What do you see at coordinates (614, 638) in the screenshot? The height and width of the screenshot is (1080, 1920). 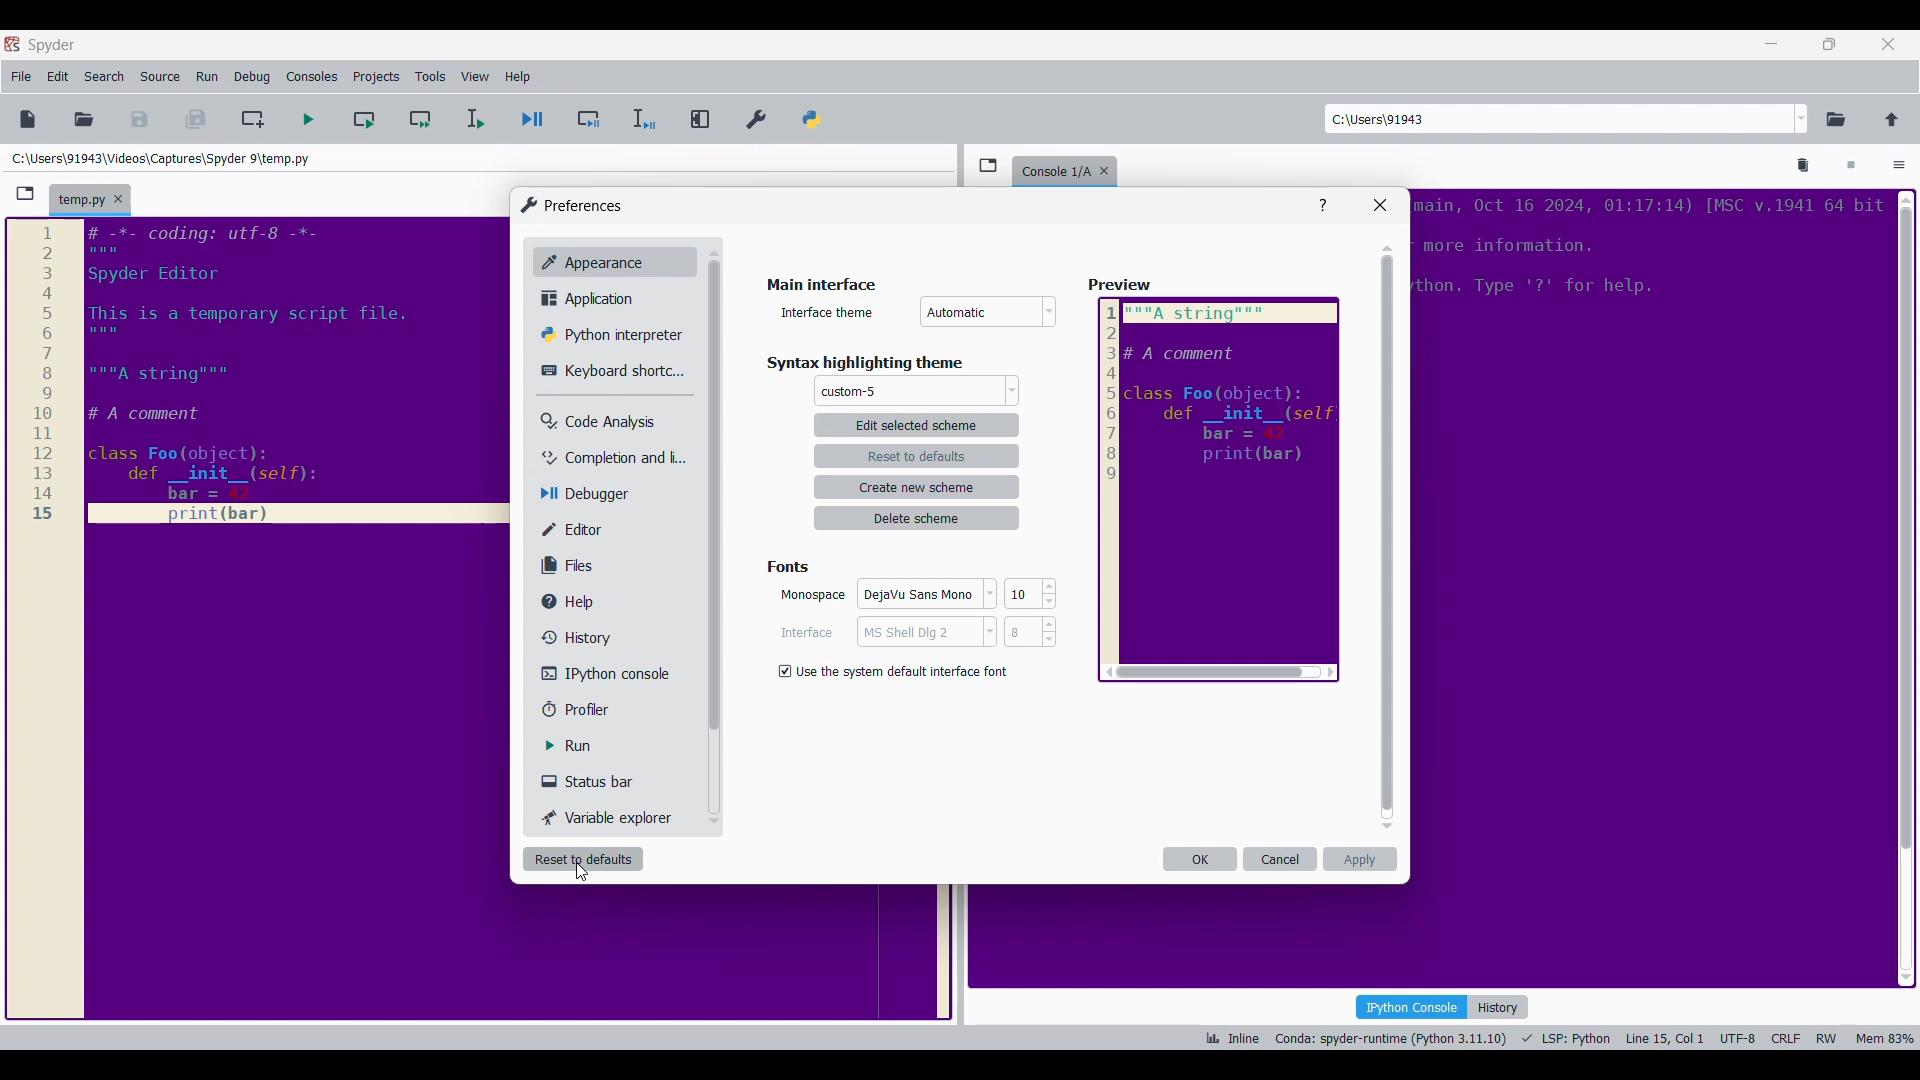 I see `History` at bounding box center [614, 638].